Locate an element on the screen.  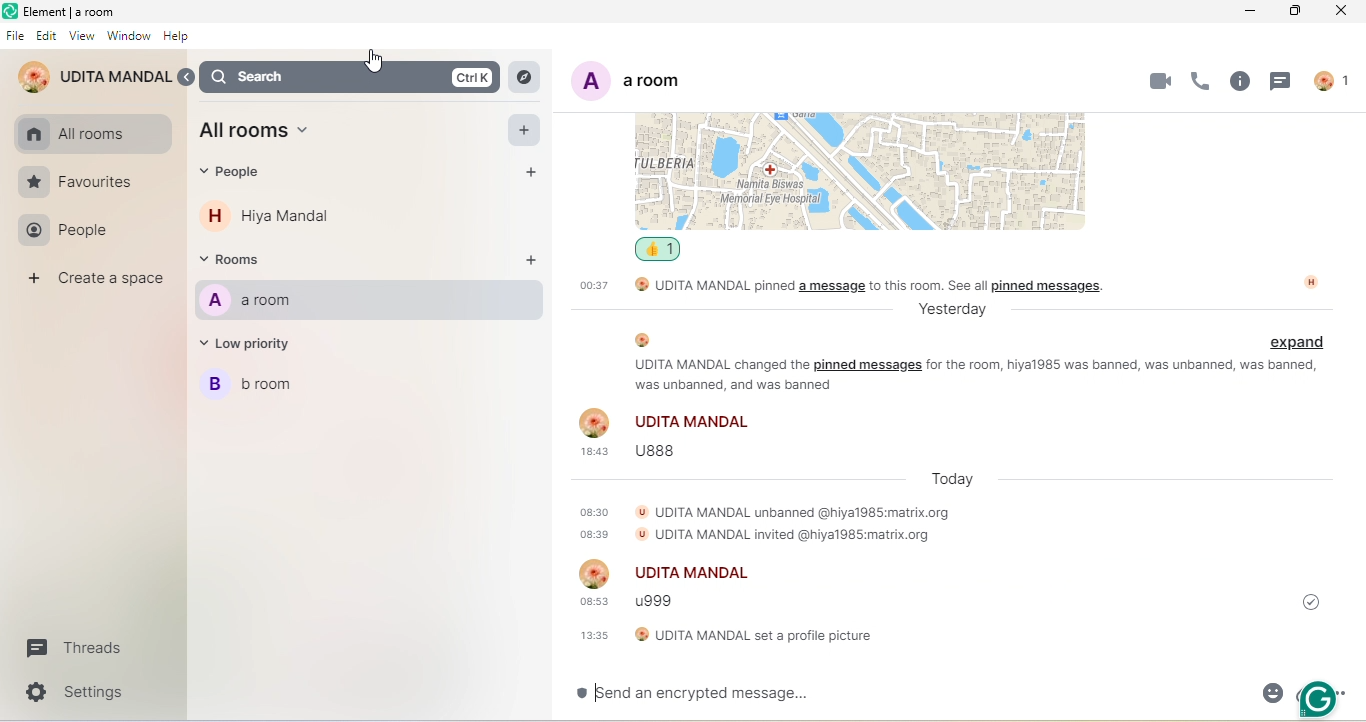
All room is located at coordinates (96, 133).